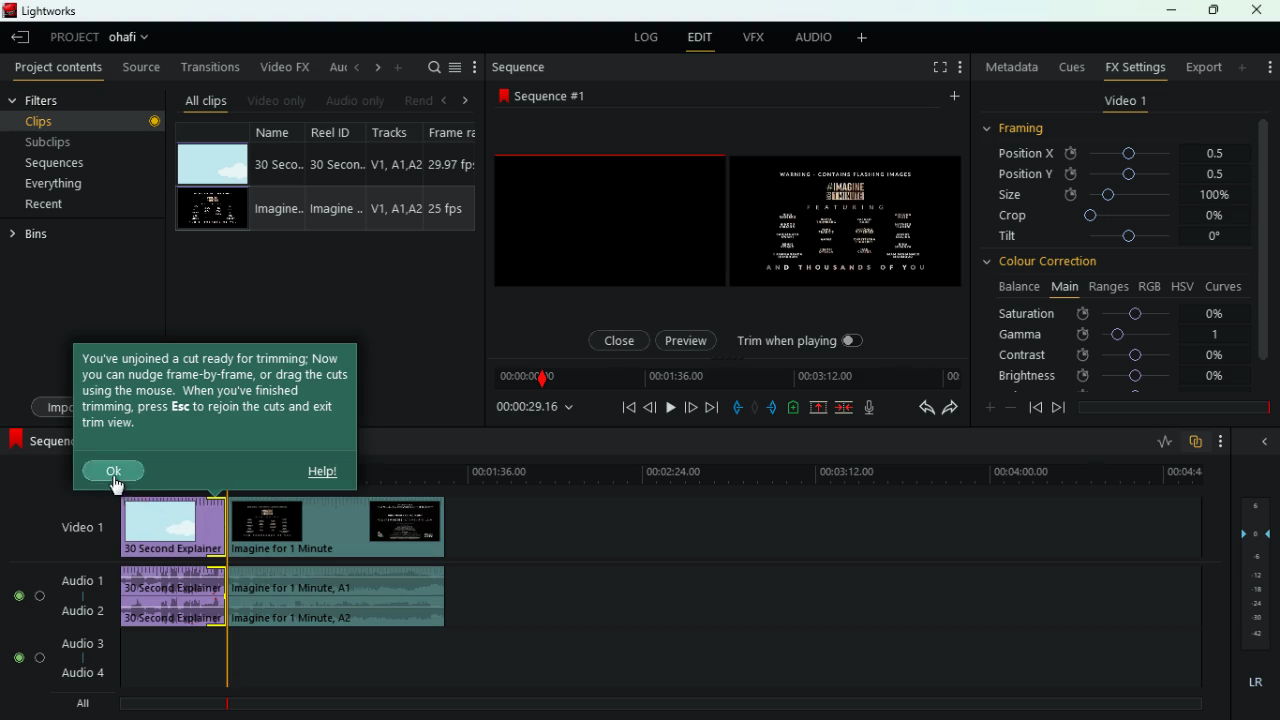 The height and width of the screenshot is (720, 1280). I want to click on rend, so click(418, 99).